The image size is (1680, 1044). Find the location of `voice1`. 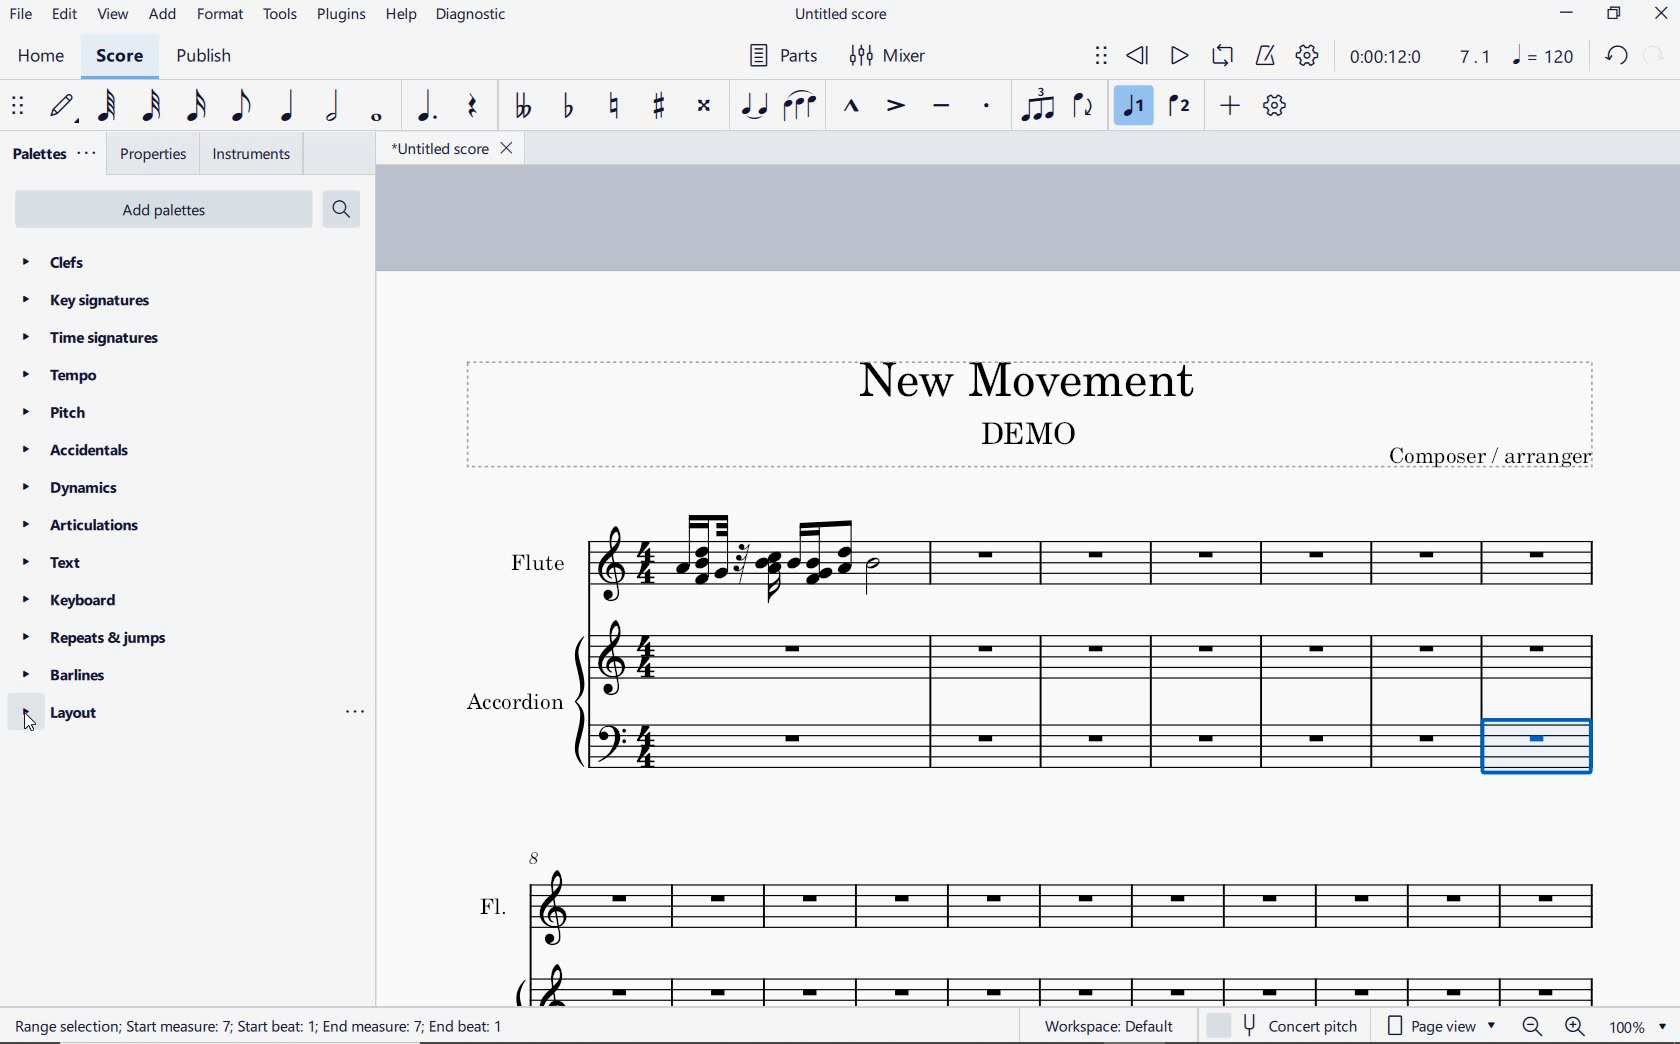

voice1 is located at coordinates (1136, 107).